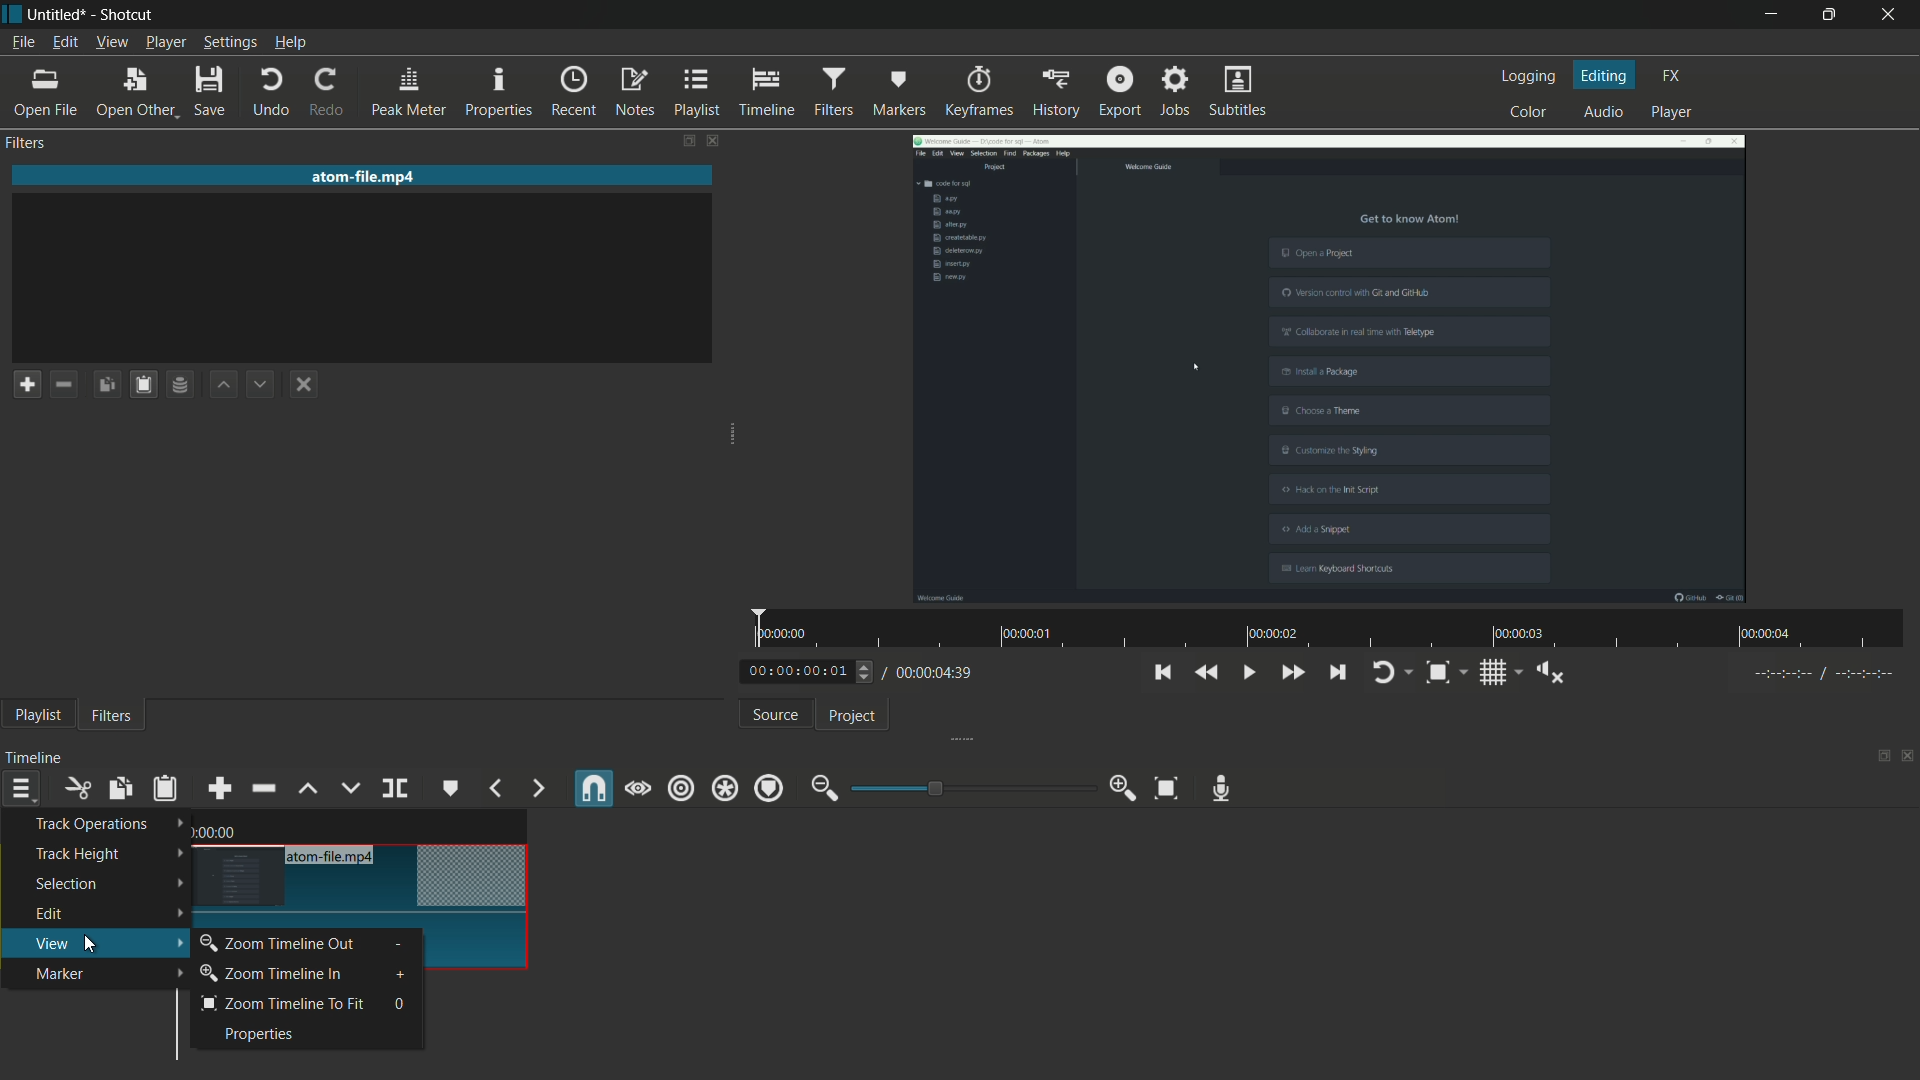 Image resolution: width=1920 pixels, height=1080 pixels. I want to click on skip to the next point, so click(1336, 671).